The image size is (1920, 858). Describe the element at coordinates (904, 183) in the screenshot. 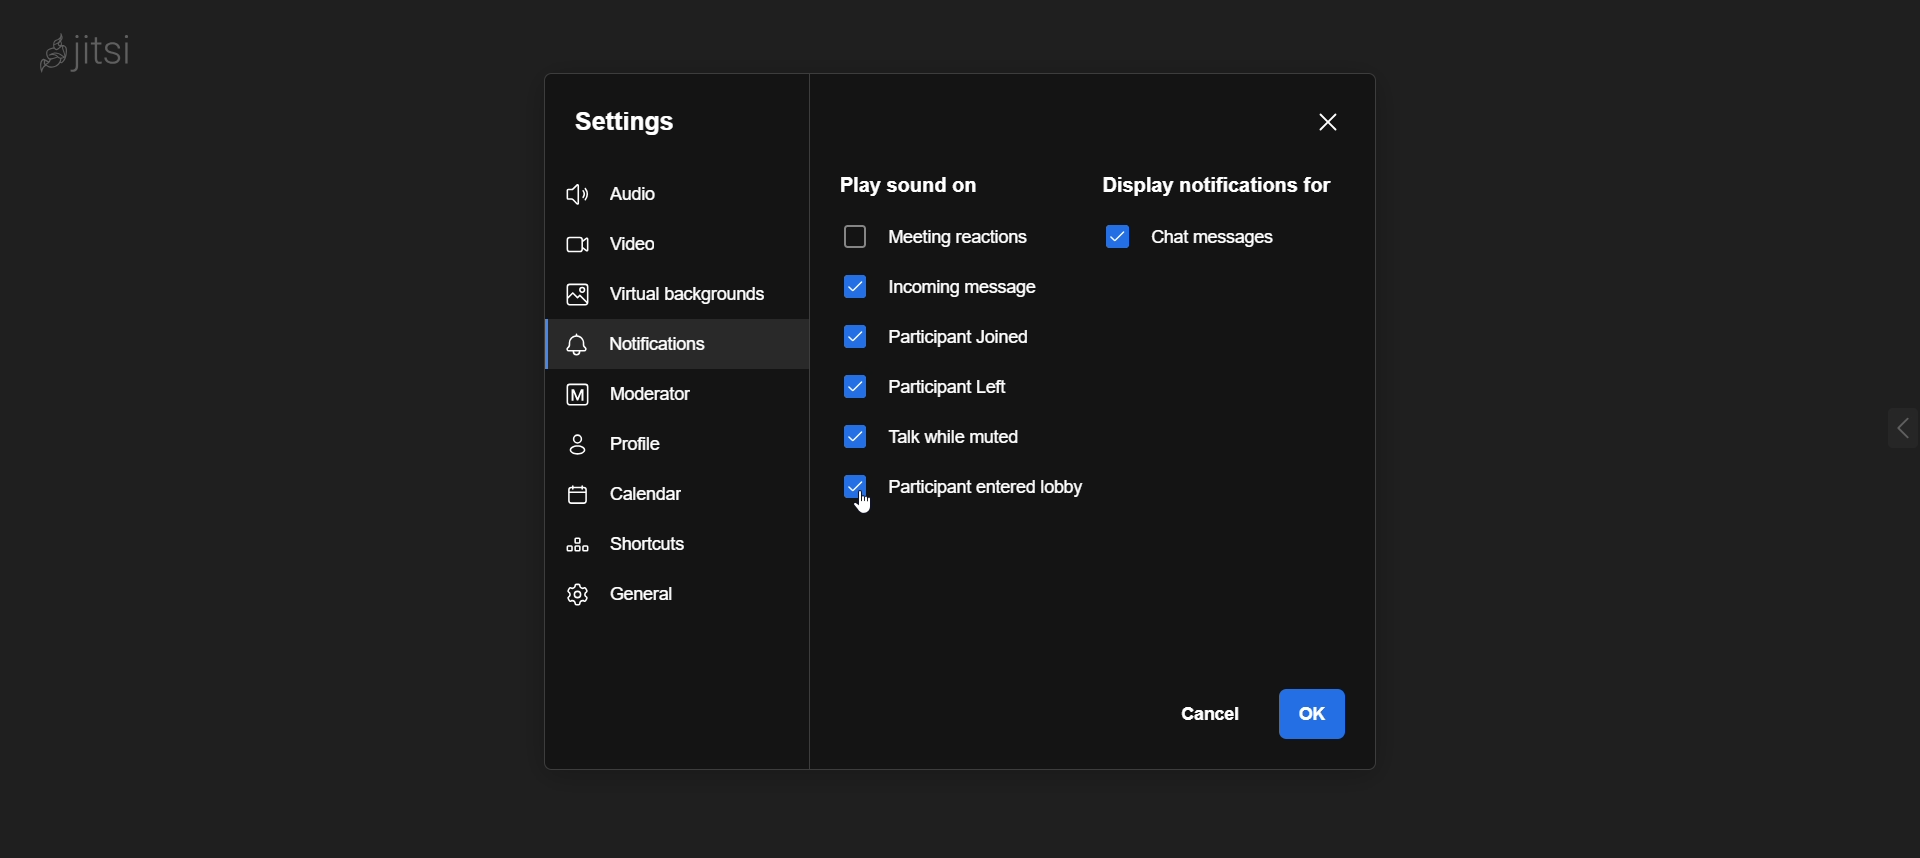

I see `Play sound on` at that location.